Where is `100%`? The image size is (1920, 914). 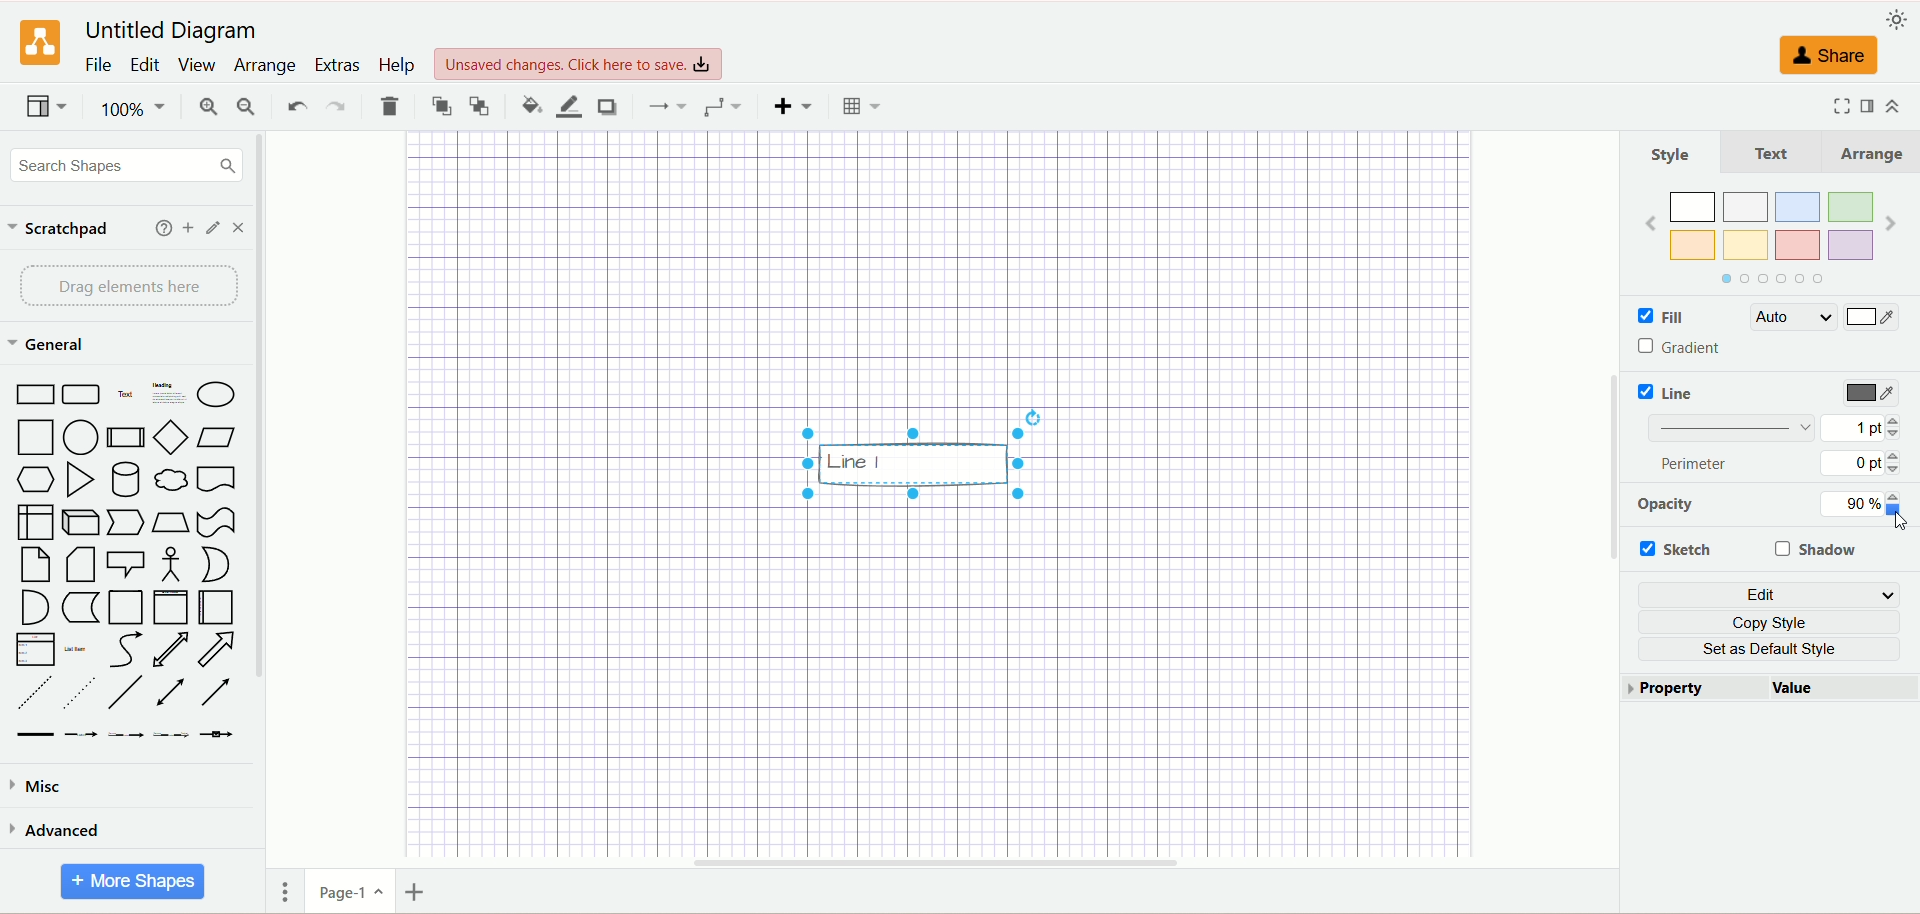 100% is located at coordinates (130, 109).